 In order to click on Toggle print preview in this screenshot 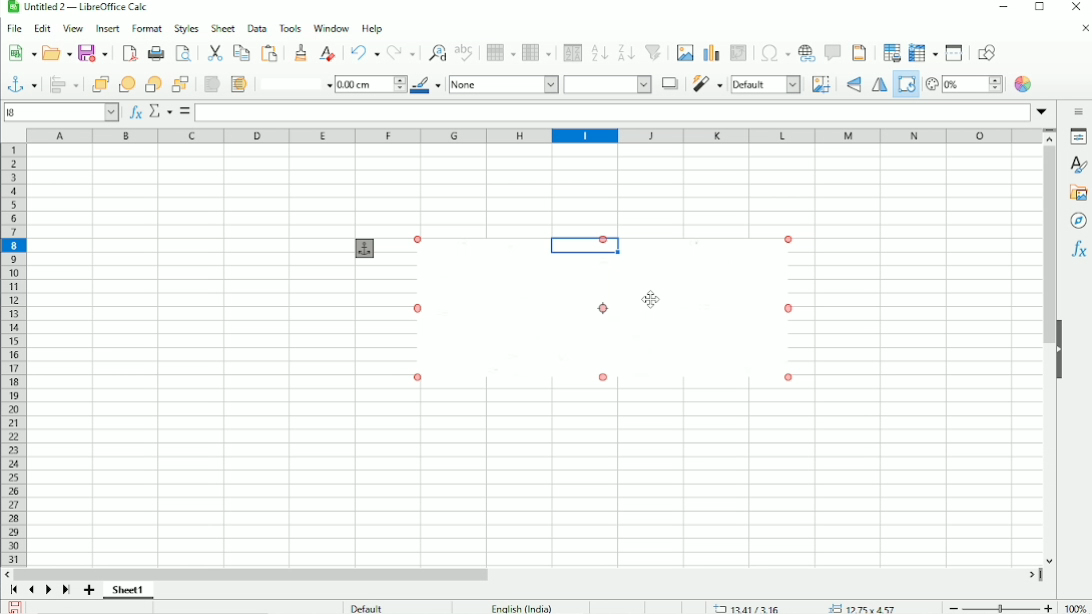, I will do `click(183, 53)`.